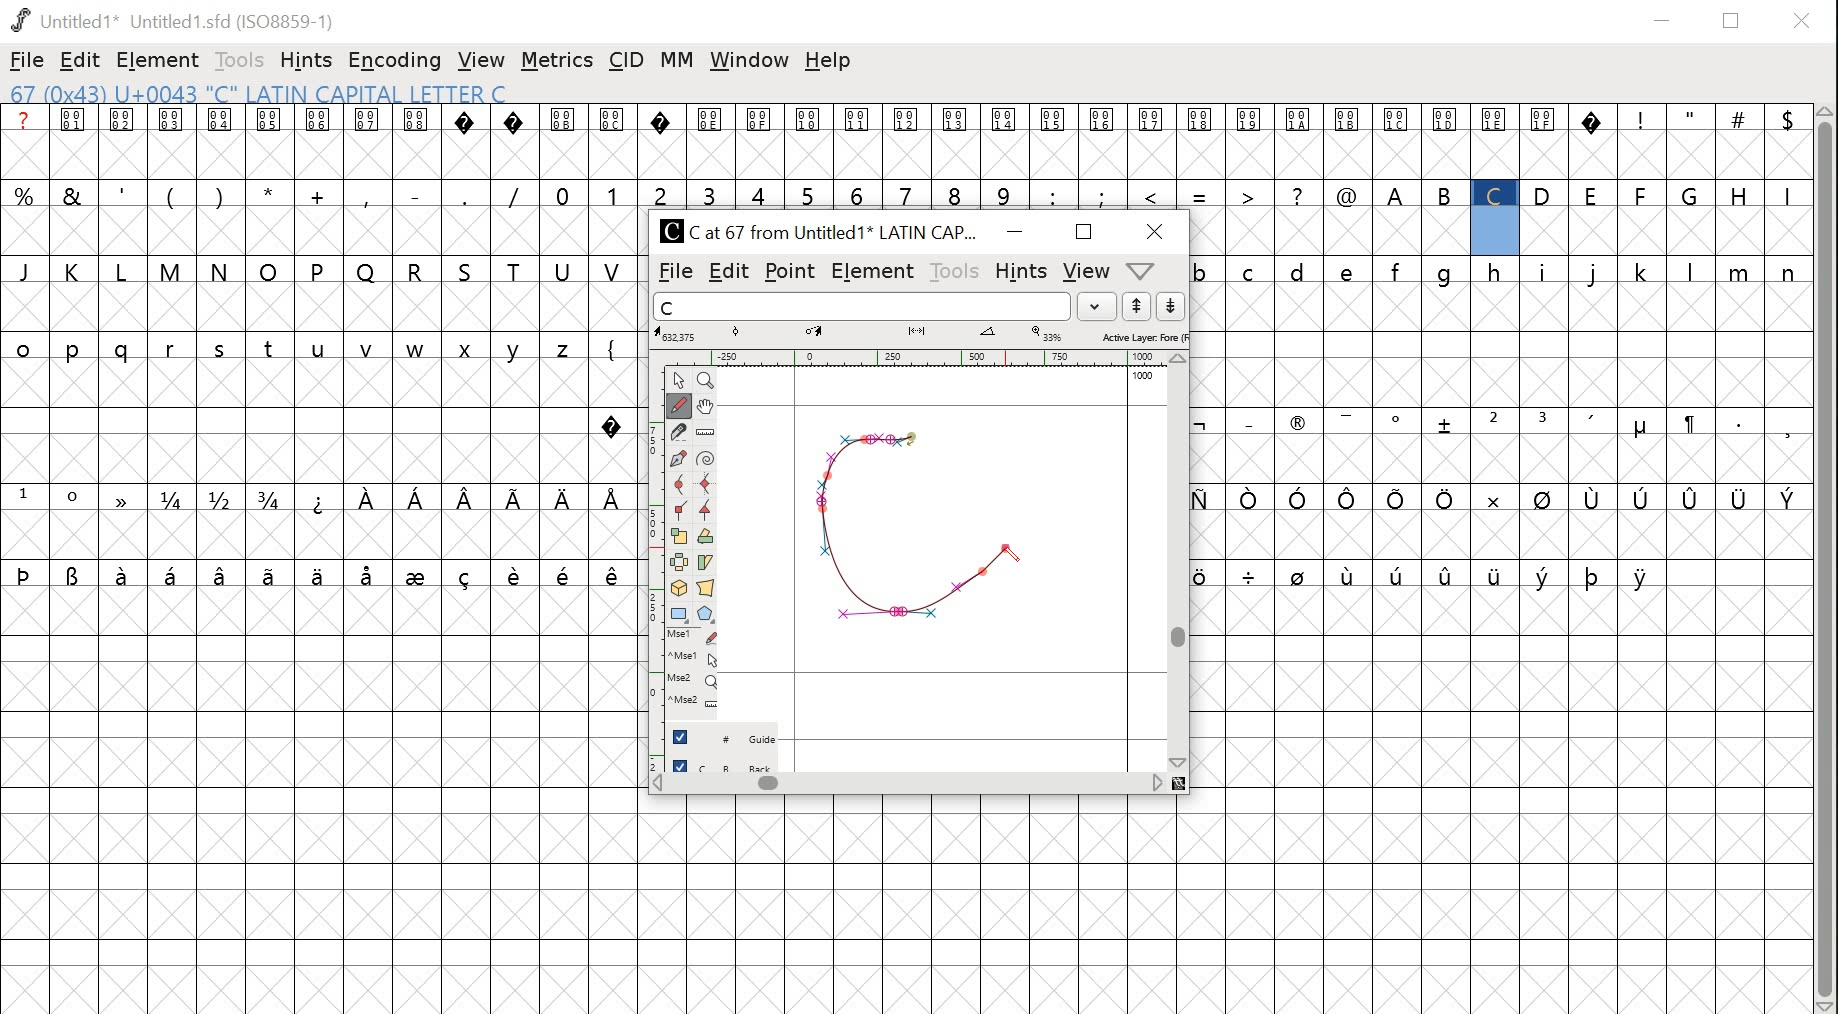 The image size is (1838, 1014). Describe the element at coordinates (625, 58) in the screenshot. I see `cid` at that location.